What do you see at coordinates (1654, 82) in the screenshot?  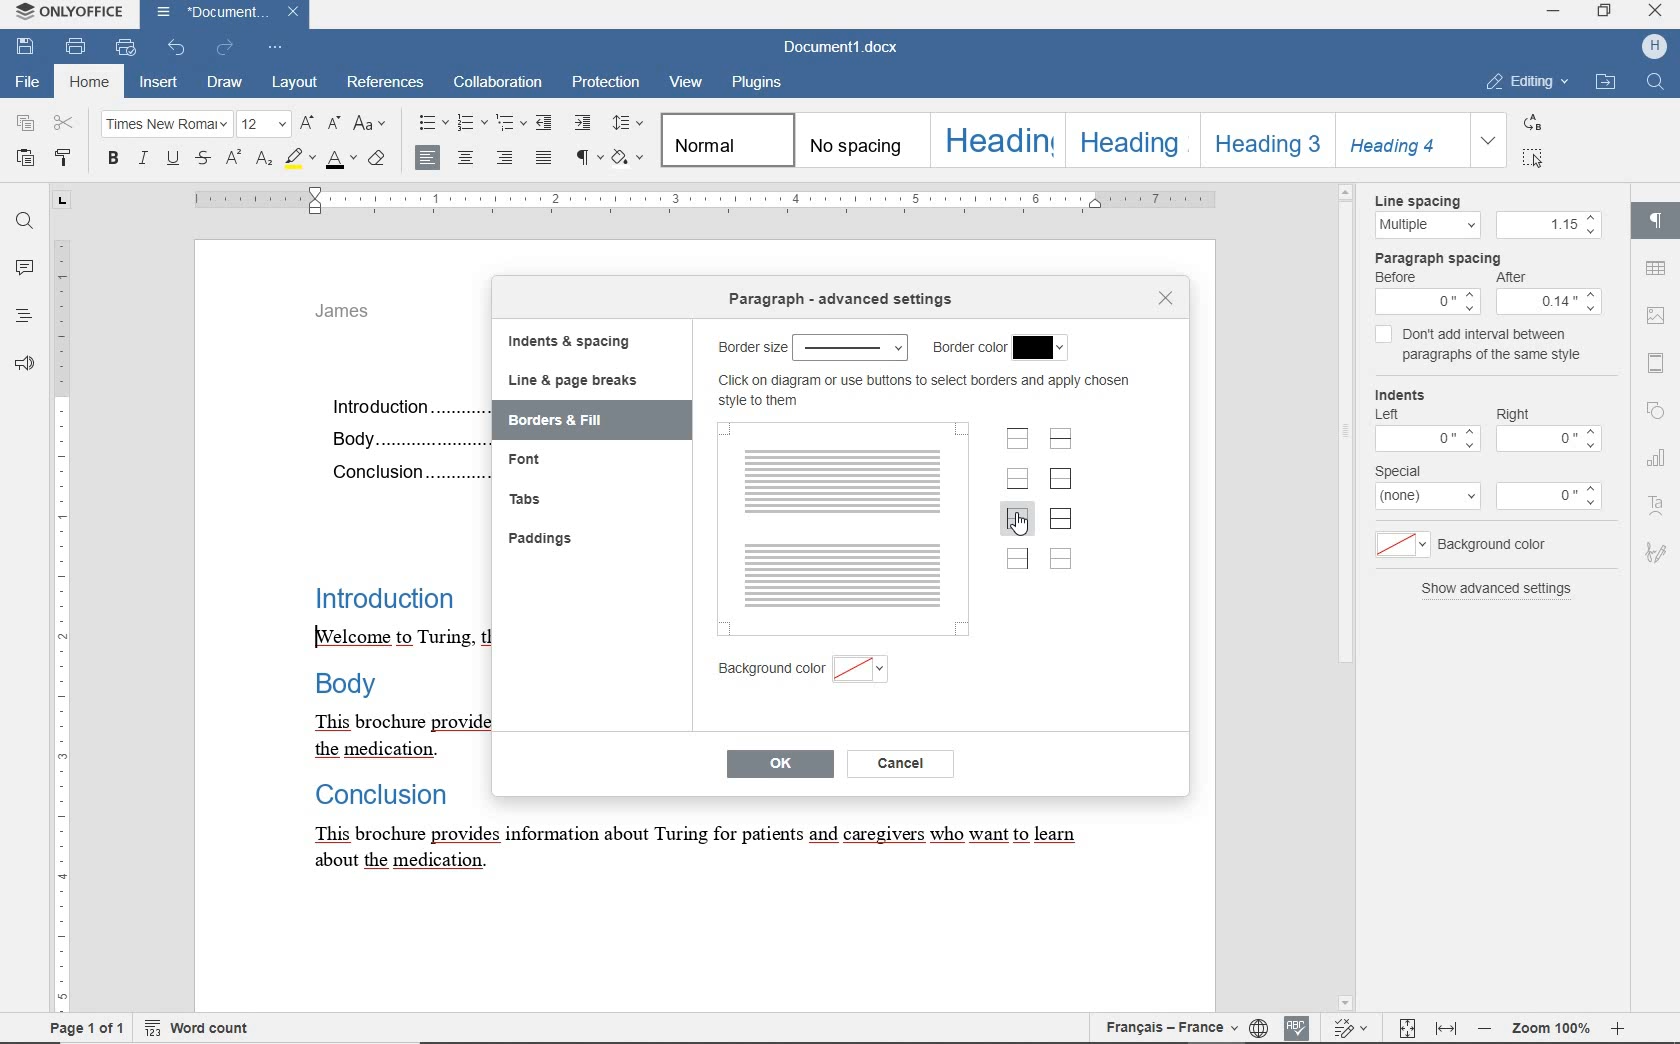 I see `search` at bounding box center [1654, 82].